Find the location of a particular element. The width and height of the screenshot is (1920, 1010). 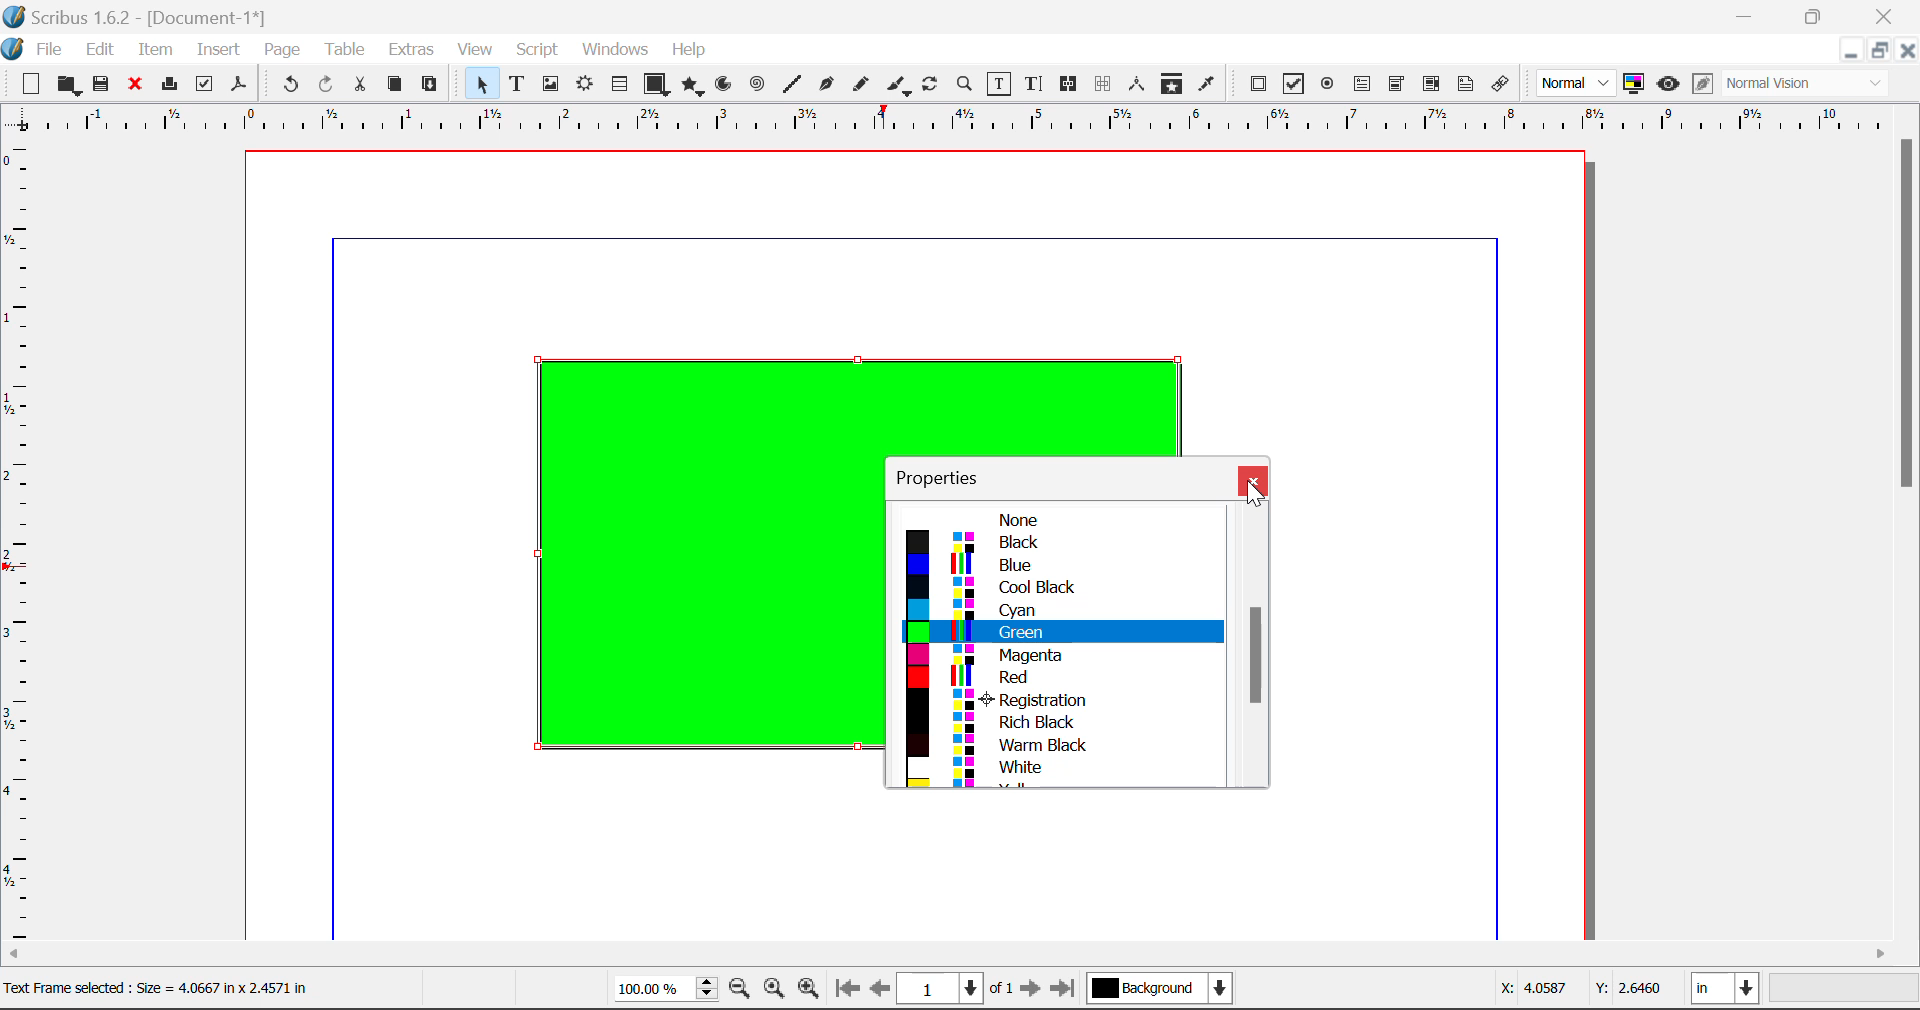

Preview Mode is located at coordinates (1668, 84).